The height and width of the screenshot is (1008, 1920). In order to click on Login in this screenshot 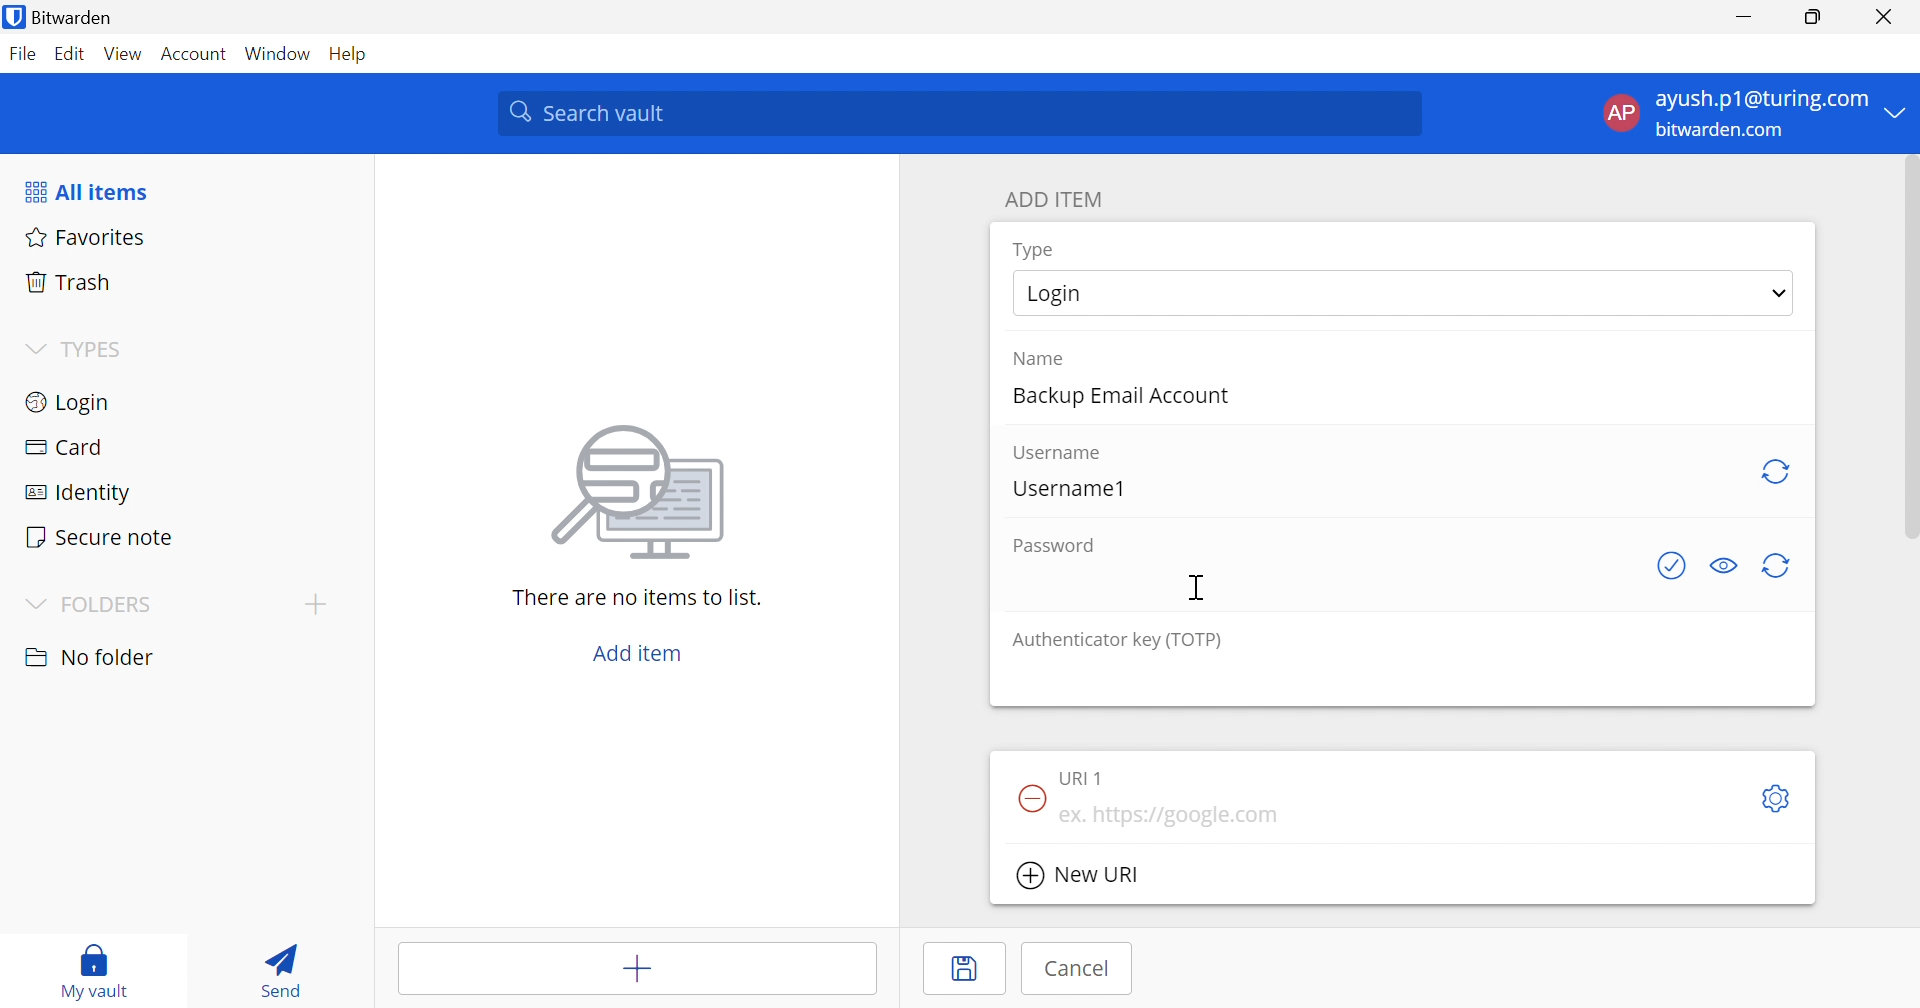, I will do `click(71, 402)`.